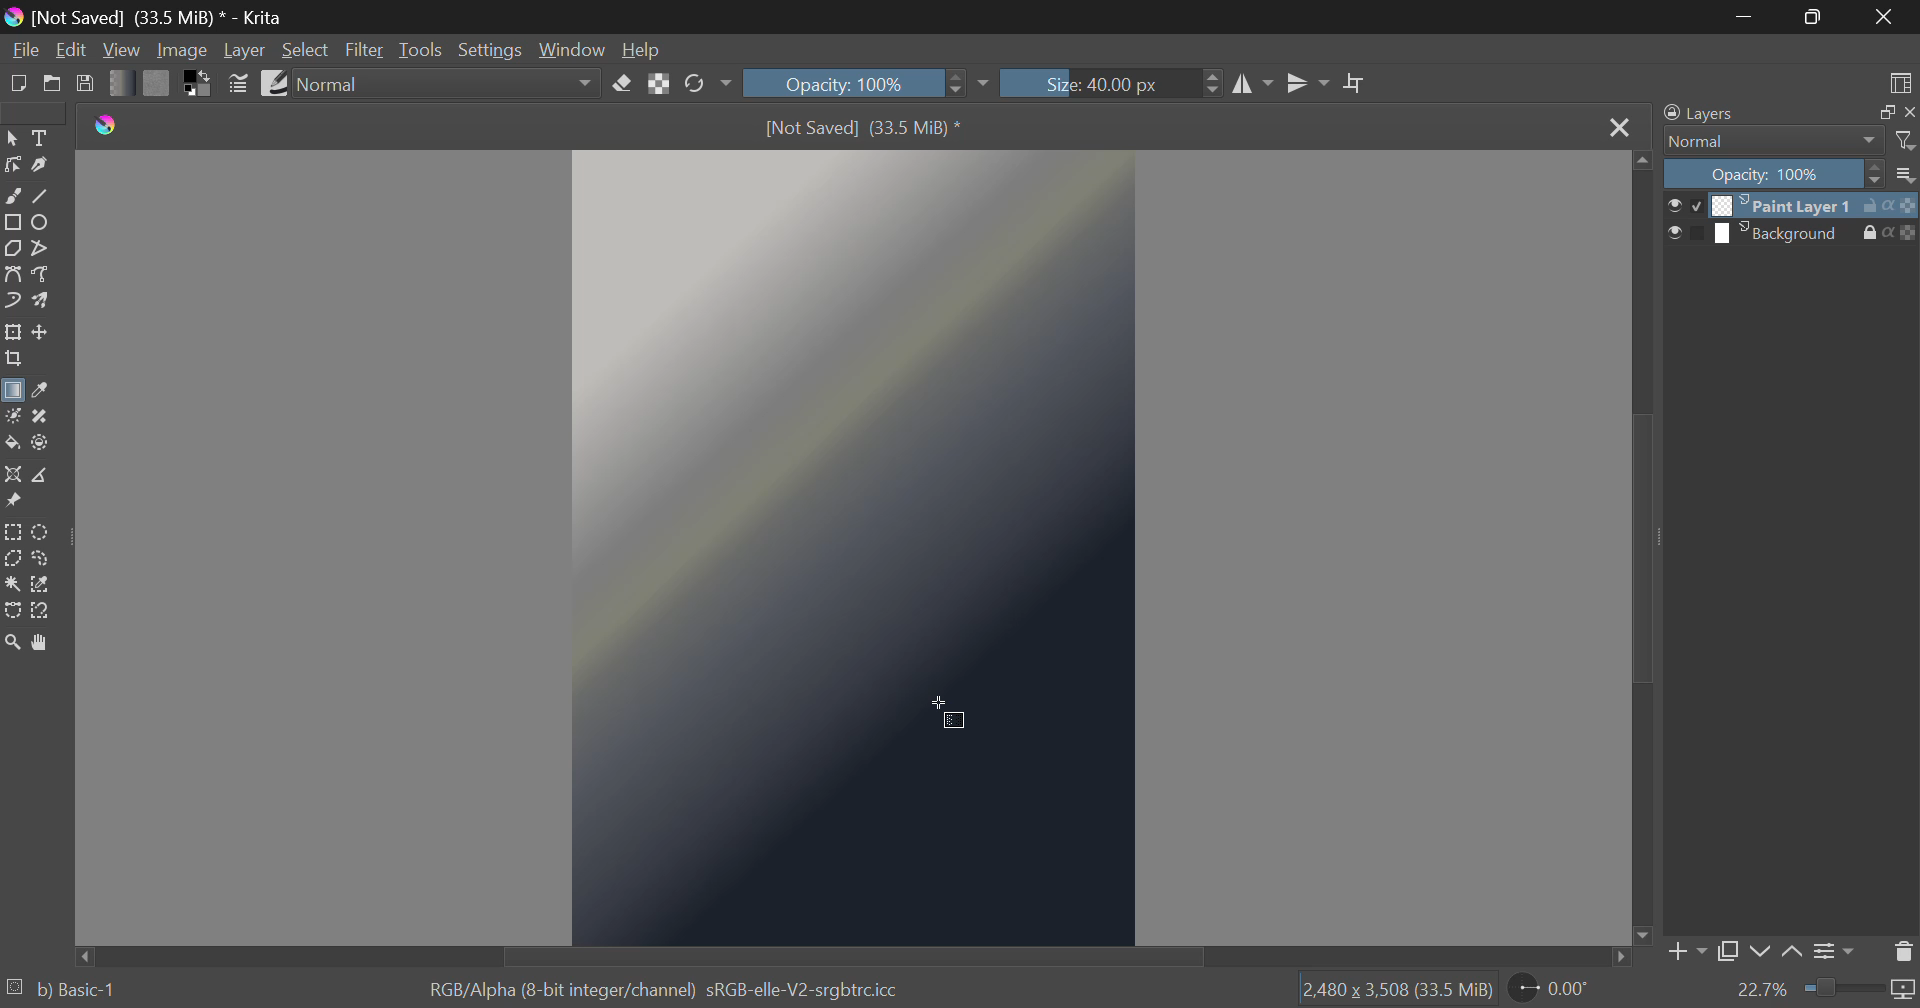  Describe the element at coordinates (1681, 236) in the screenshot. I see `preview` at that location.